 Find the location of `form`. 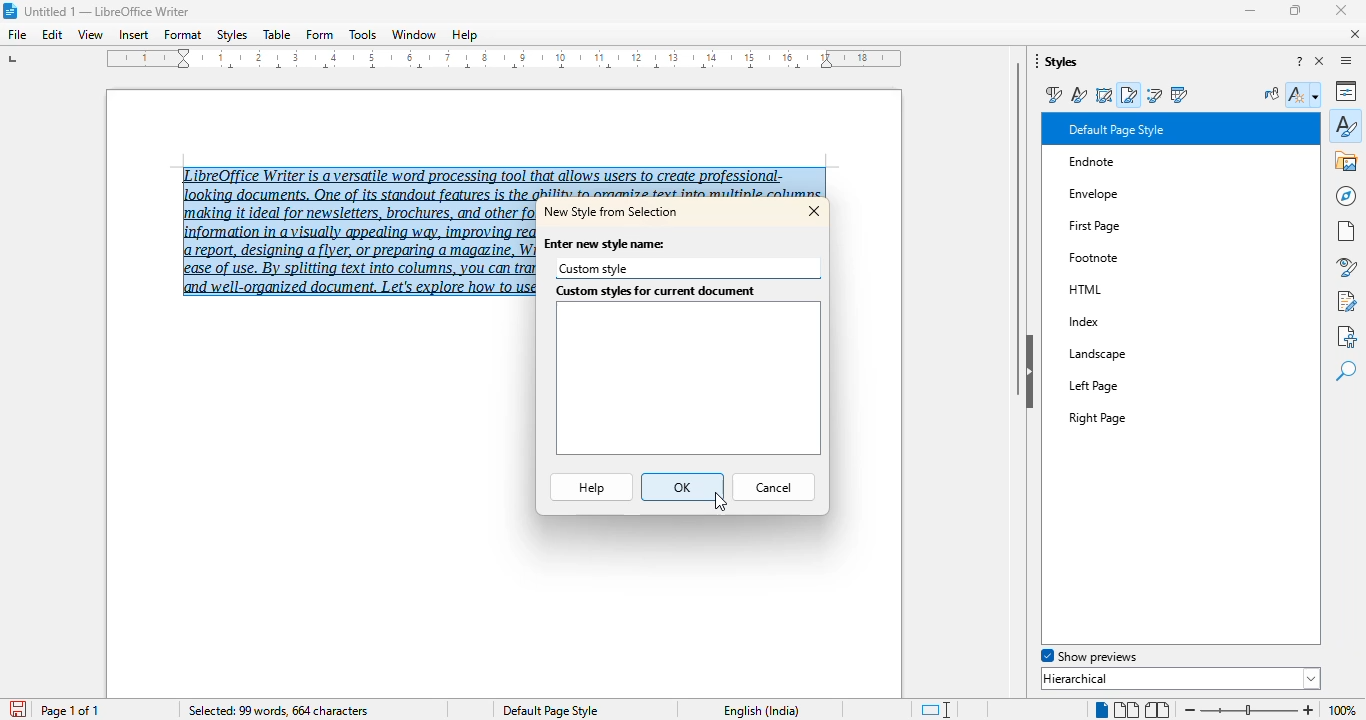

form is located at coordinates (320, 34).